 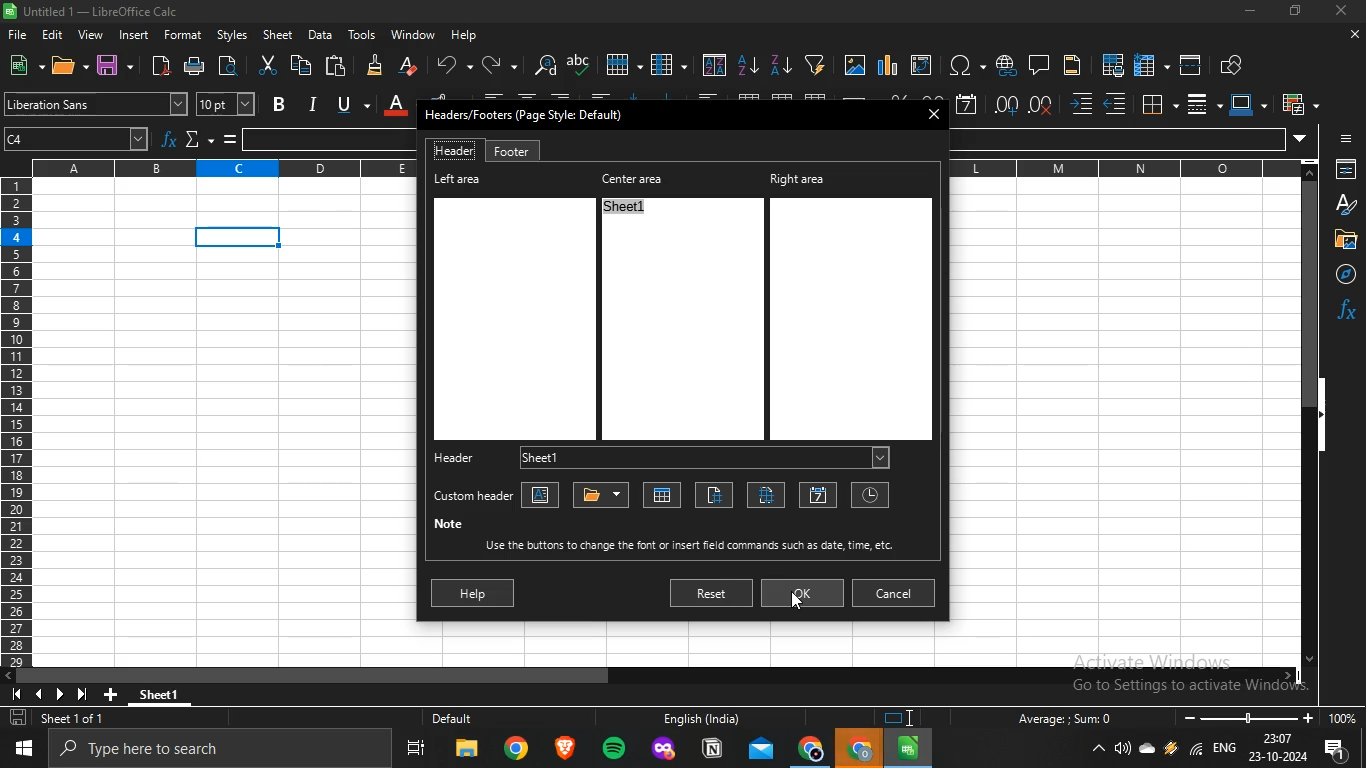 What do you see at coordinates (1197, 104) in the screenshot?
I see `border style` at bounding box center [1197, 104].